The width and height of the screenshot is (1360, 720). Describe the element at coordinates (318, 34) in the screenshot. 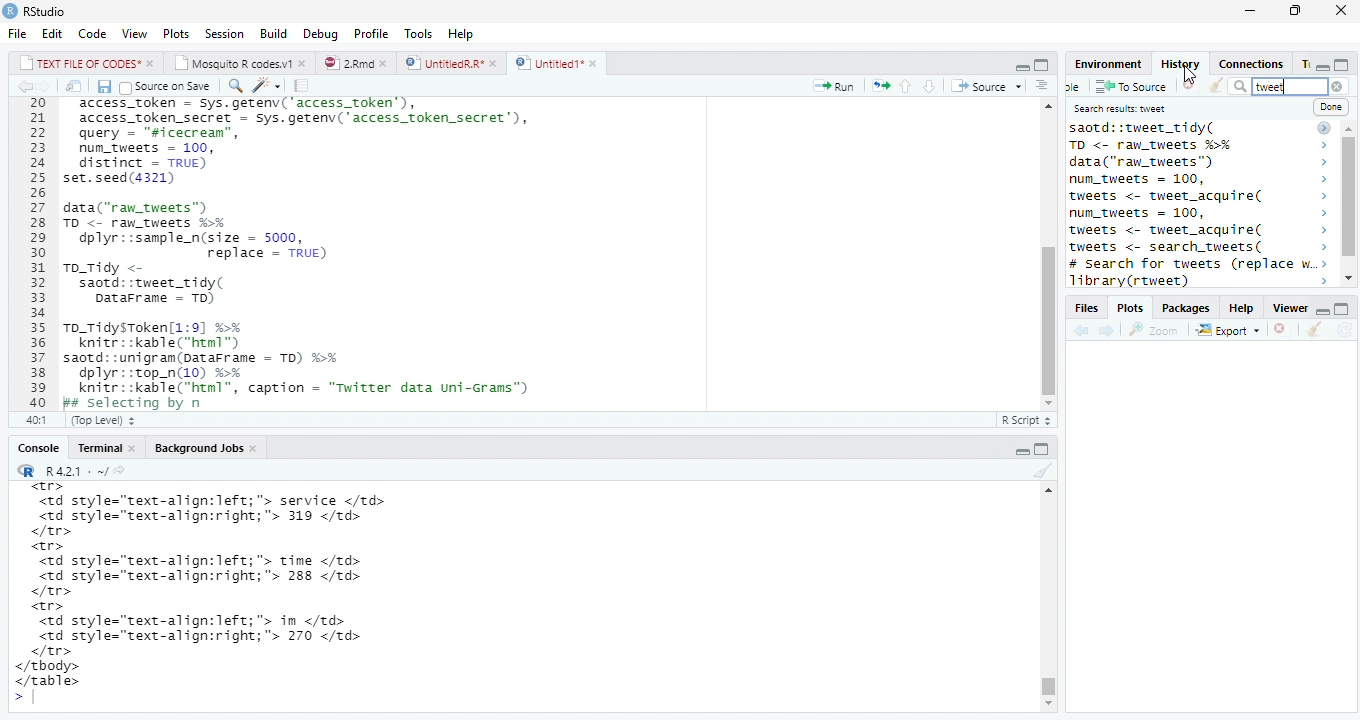

I see `Debug` at that location.